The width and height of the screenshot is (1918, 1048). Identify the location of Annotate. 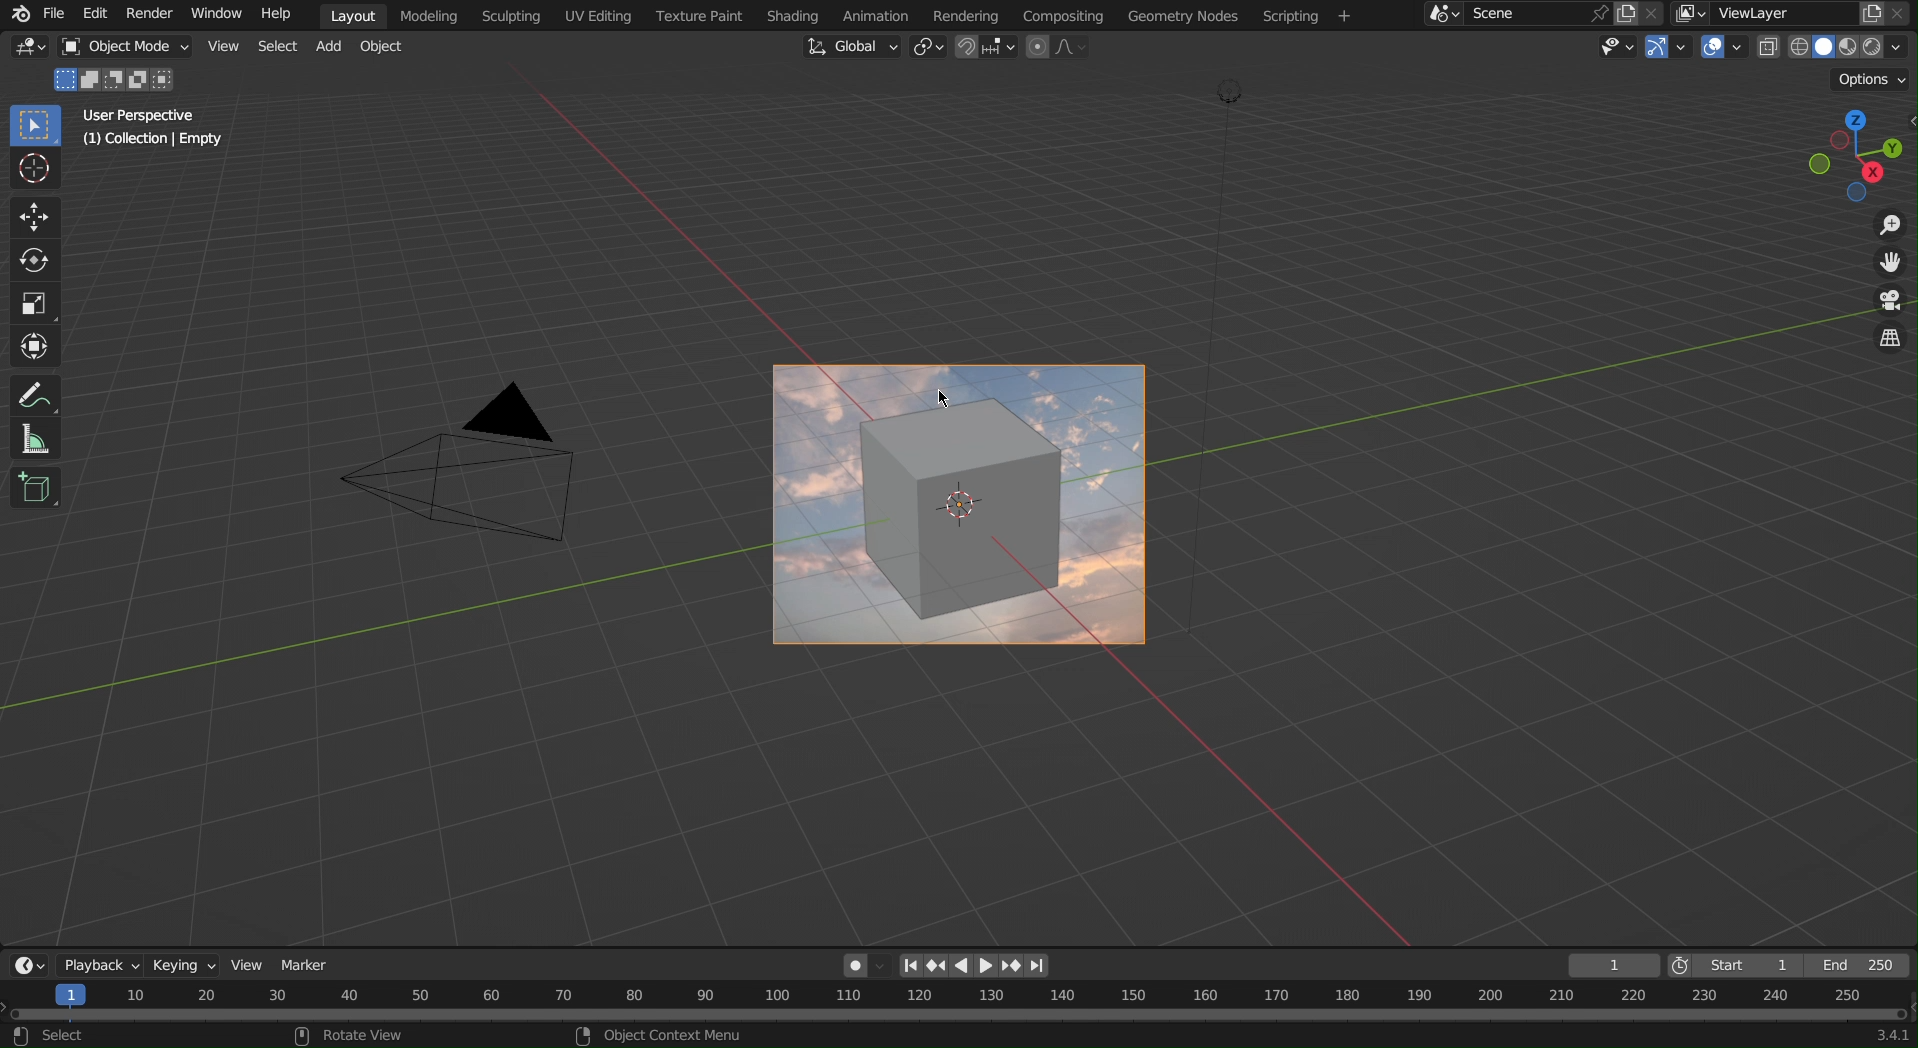
(31, 394).